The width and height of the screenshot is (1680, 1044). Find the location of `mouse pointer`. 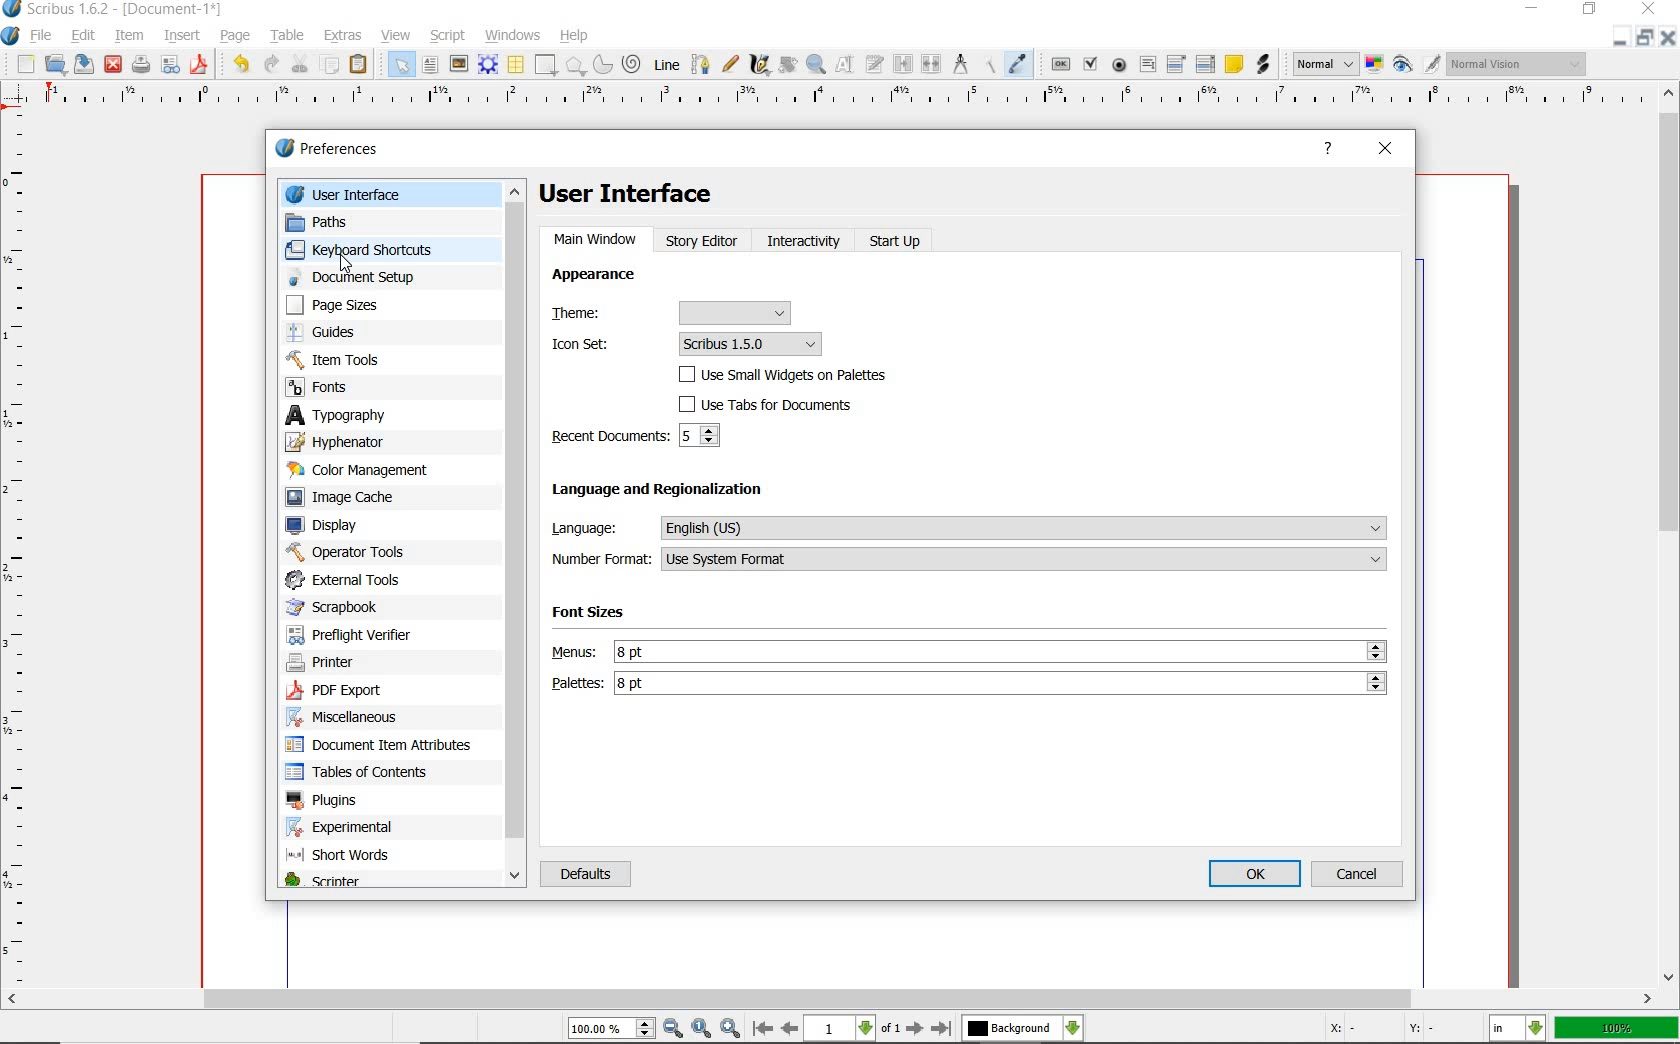

mouse pointer is located at coordinates (346, 264).